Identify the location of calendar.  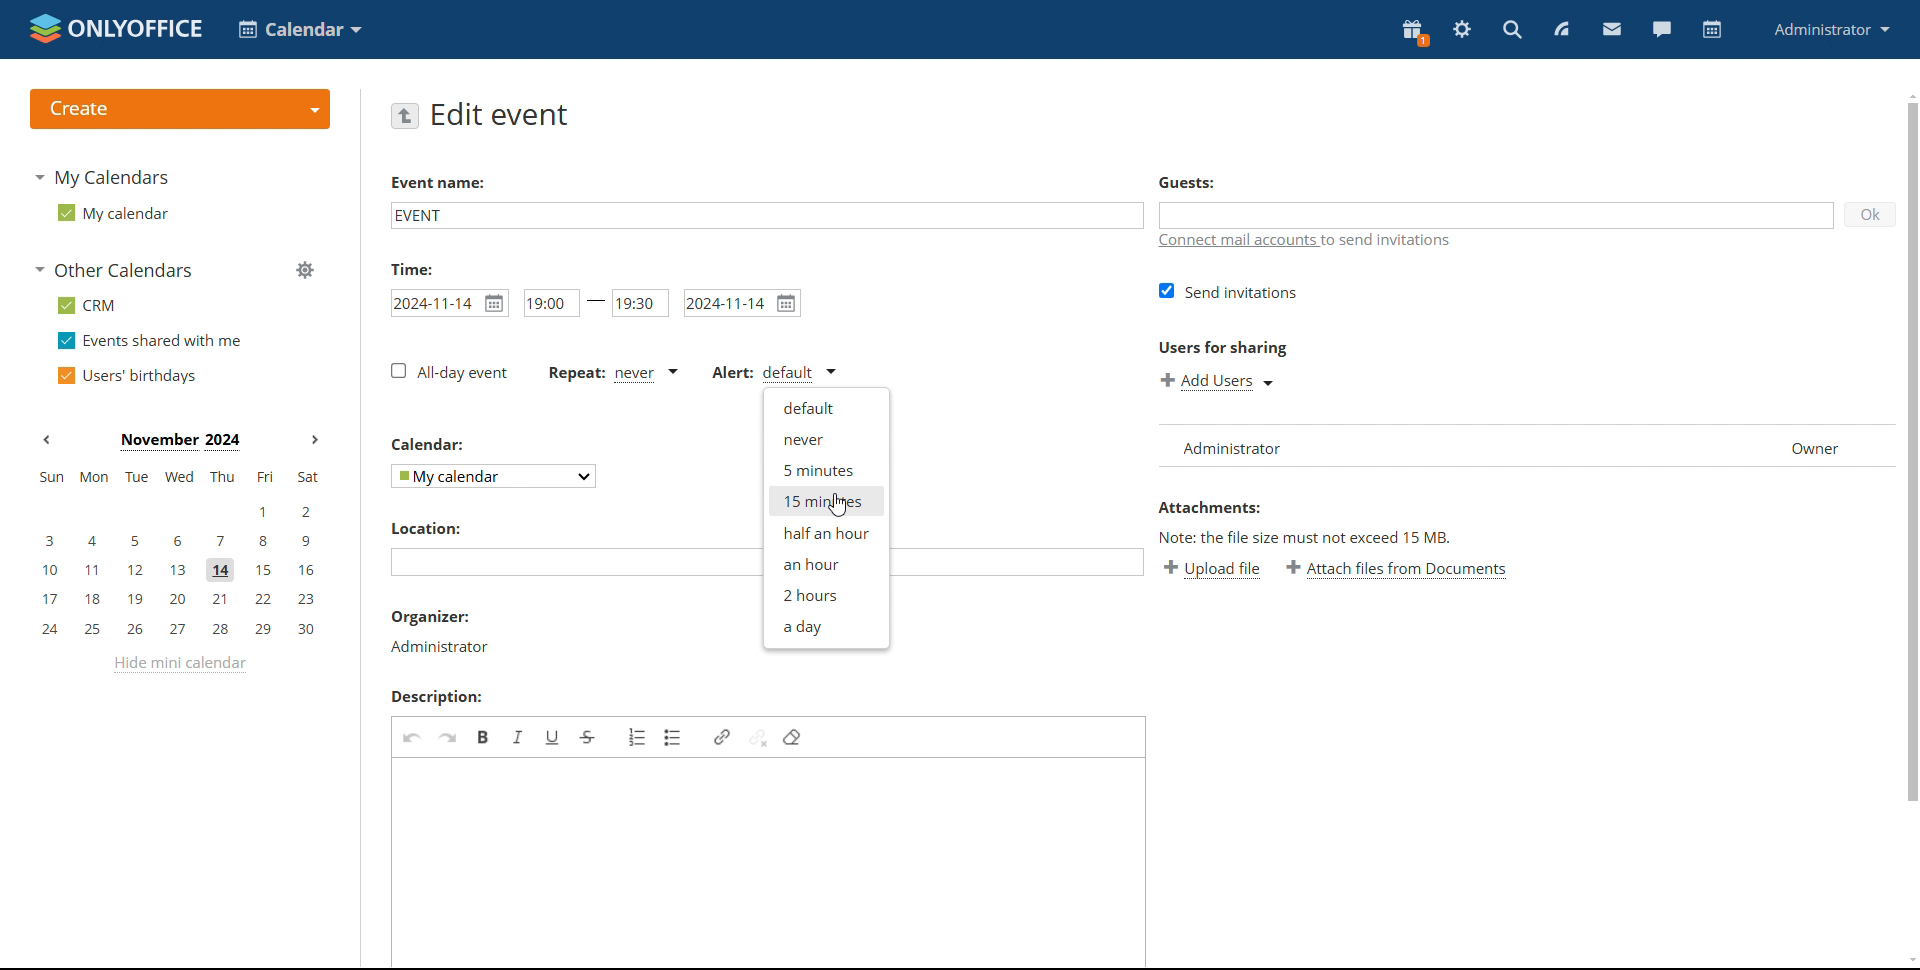
(1710, 31).